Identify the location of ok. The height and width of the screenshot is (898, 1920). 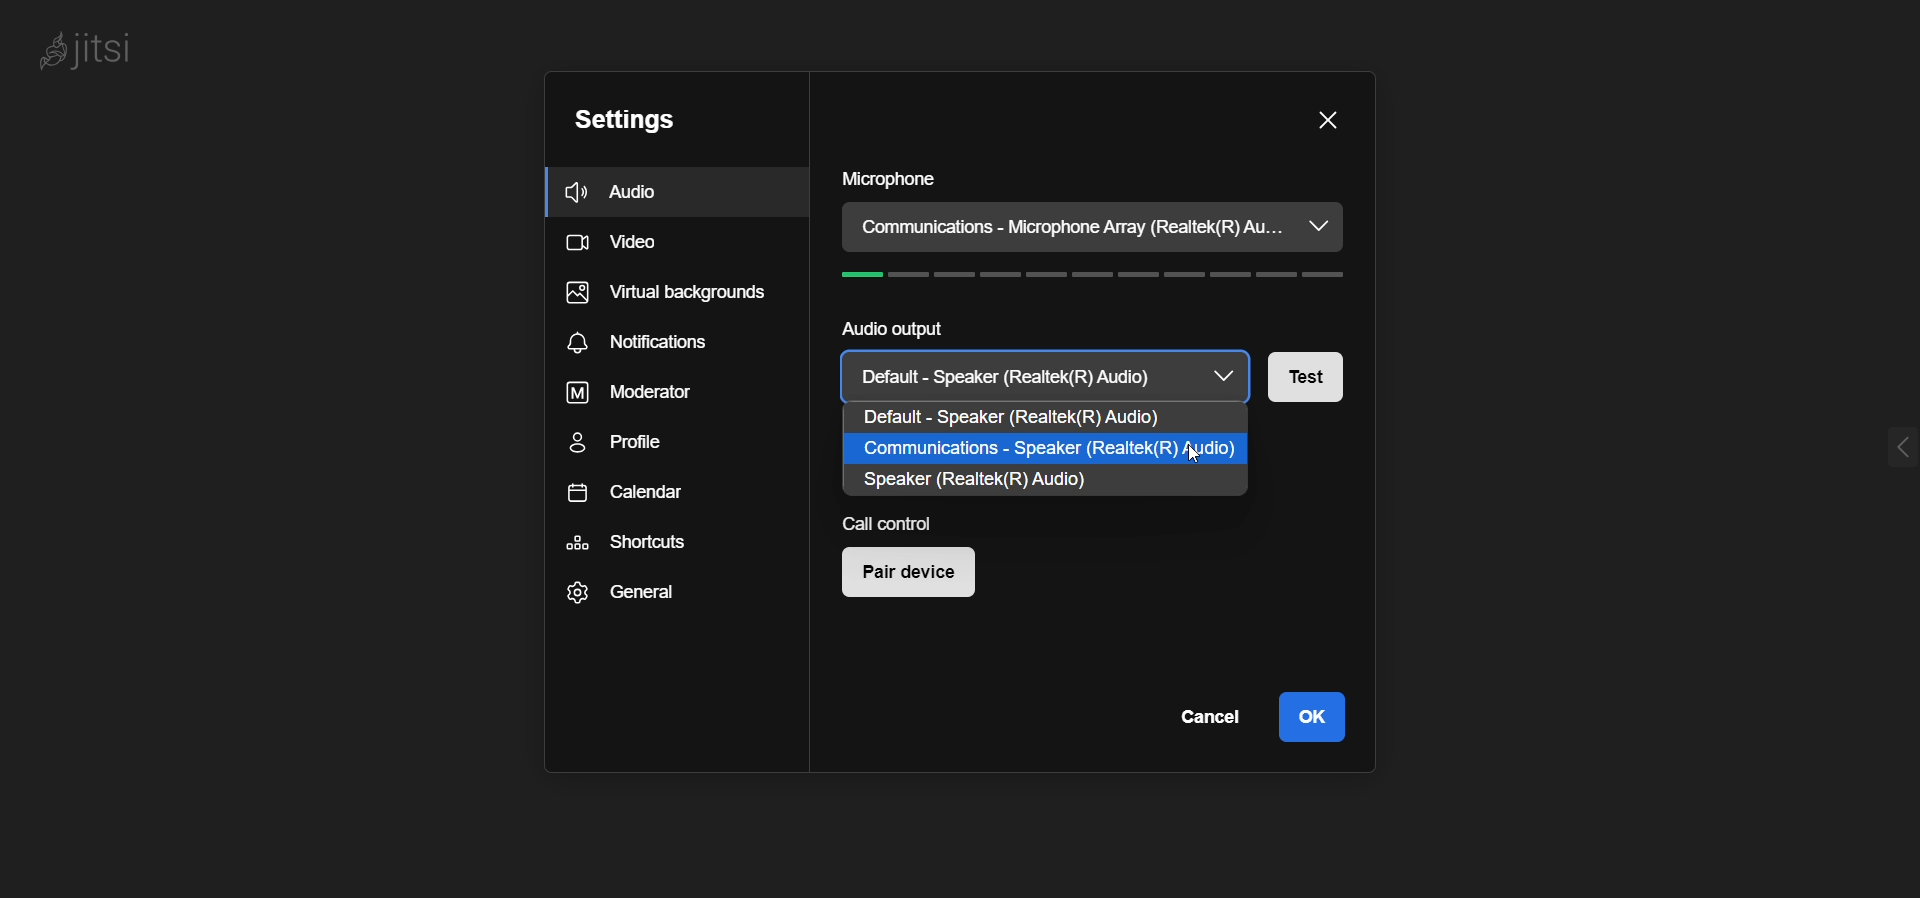
(1312, 715).